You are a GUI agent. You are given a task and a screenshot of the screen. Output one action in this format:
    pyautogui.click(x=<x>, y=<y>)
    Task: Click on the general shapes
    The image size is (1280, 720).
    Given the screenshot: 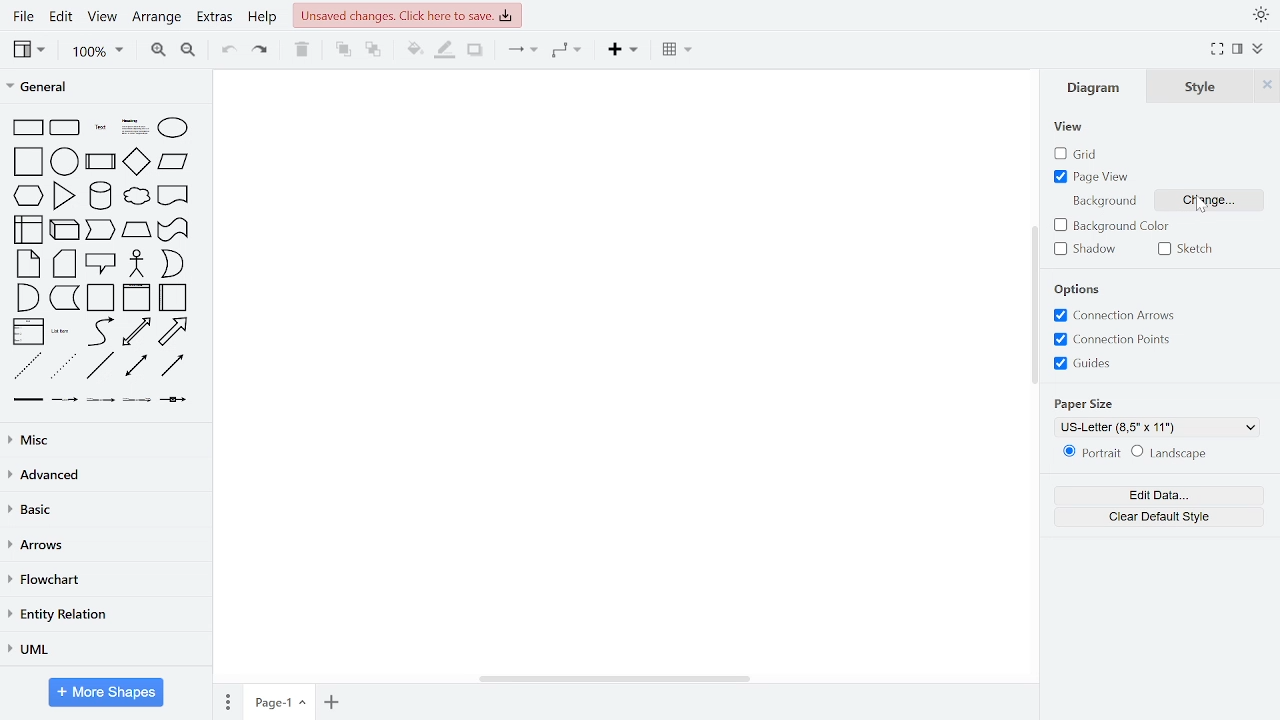 What is the action you would take?
    pyautogui.click(x=62, y=160)
    